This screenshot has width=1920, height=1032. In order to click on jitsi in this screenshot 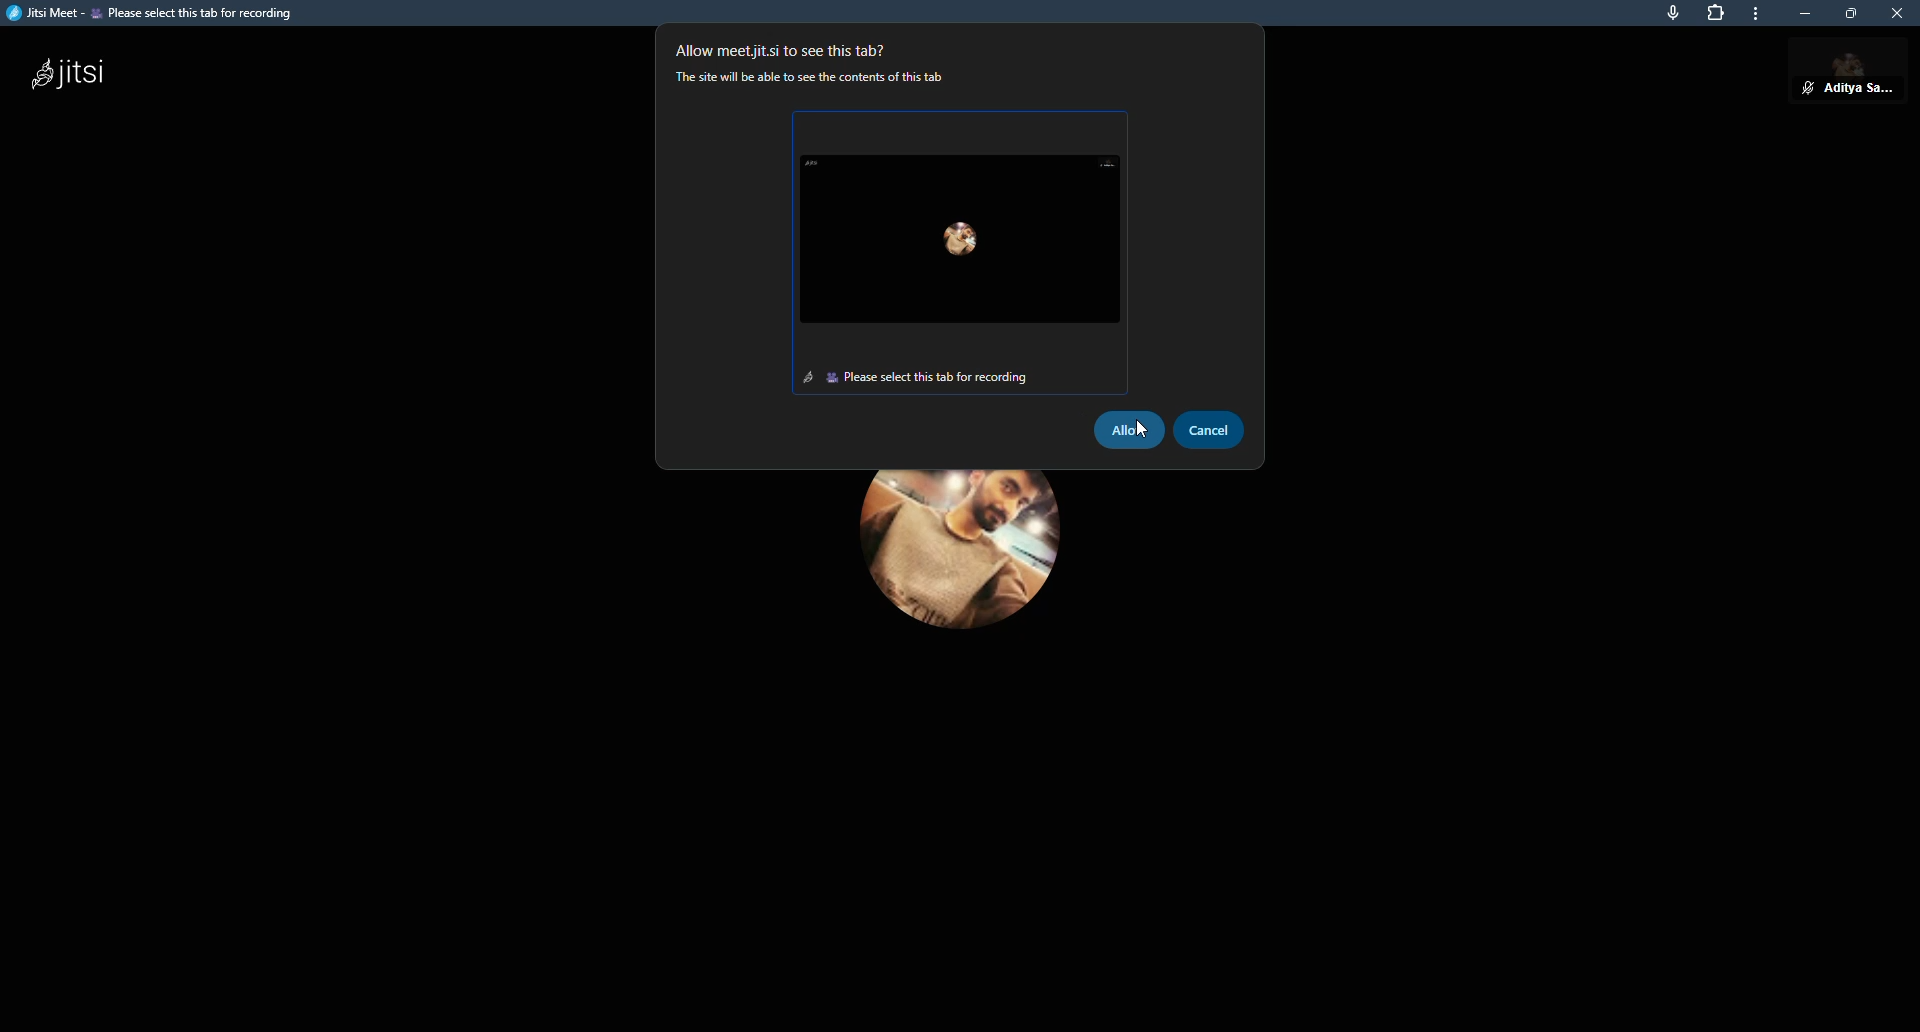, I will do `click(74, 72)`.